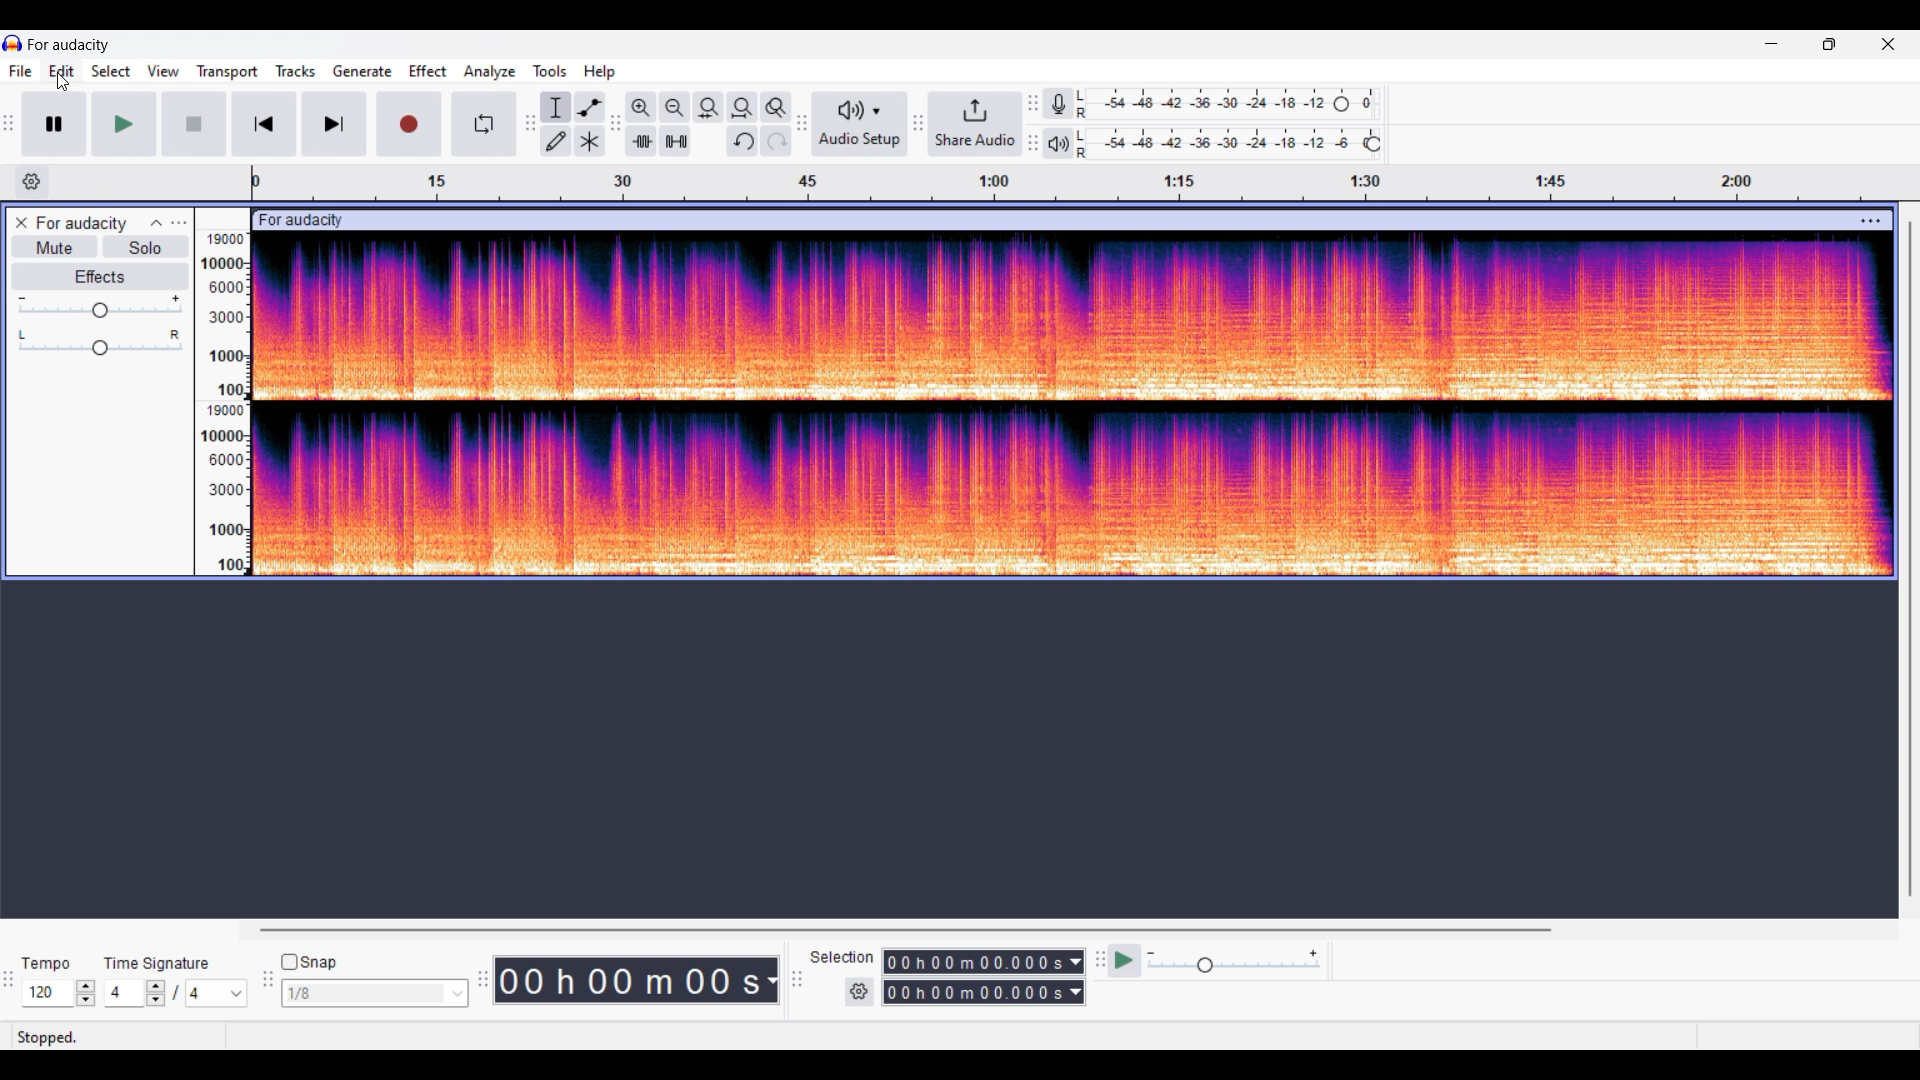 The height and width of the screenshot is (1080, 1920). I want to click on Tracks menu, so click(296, 71).